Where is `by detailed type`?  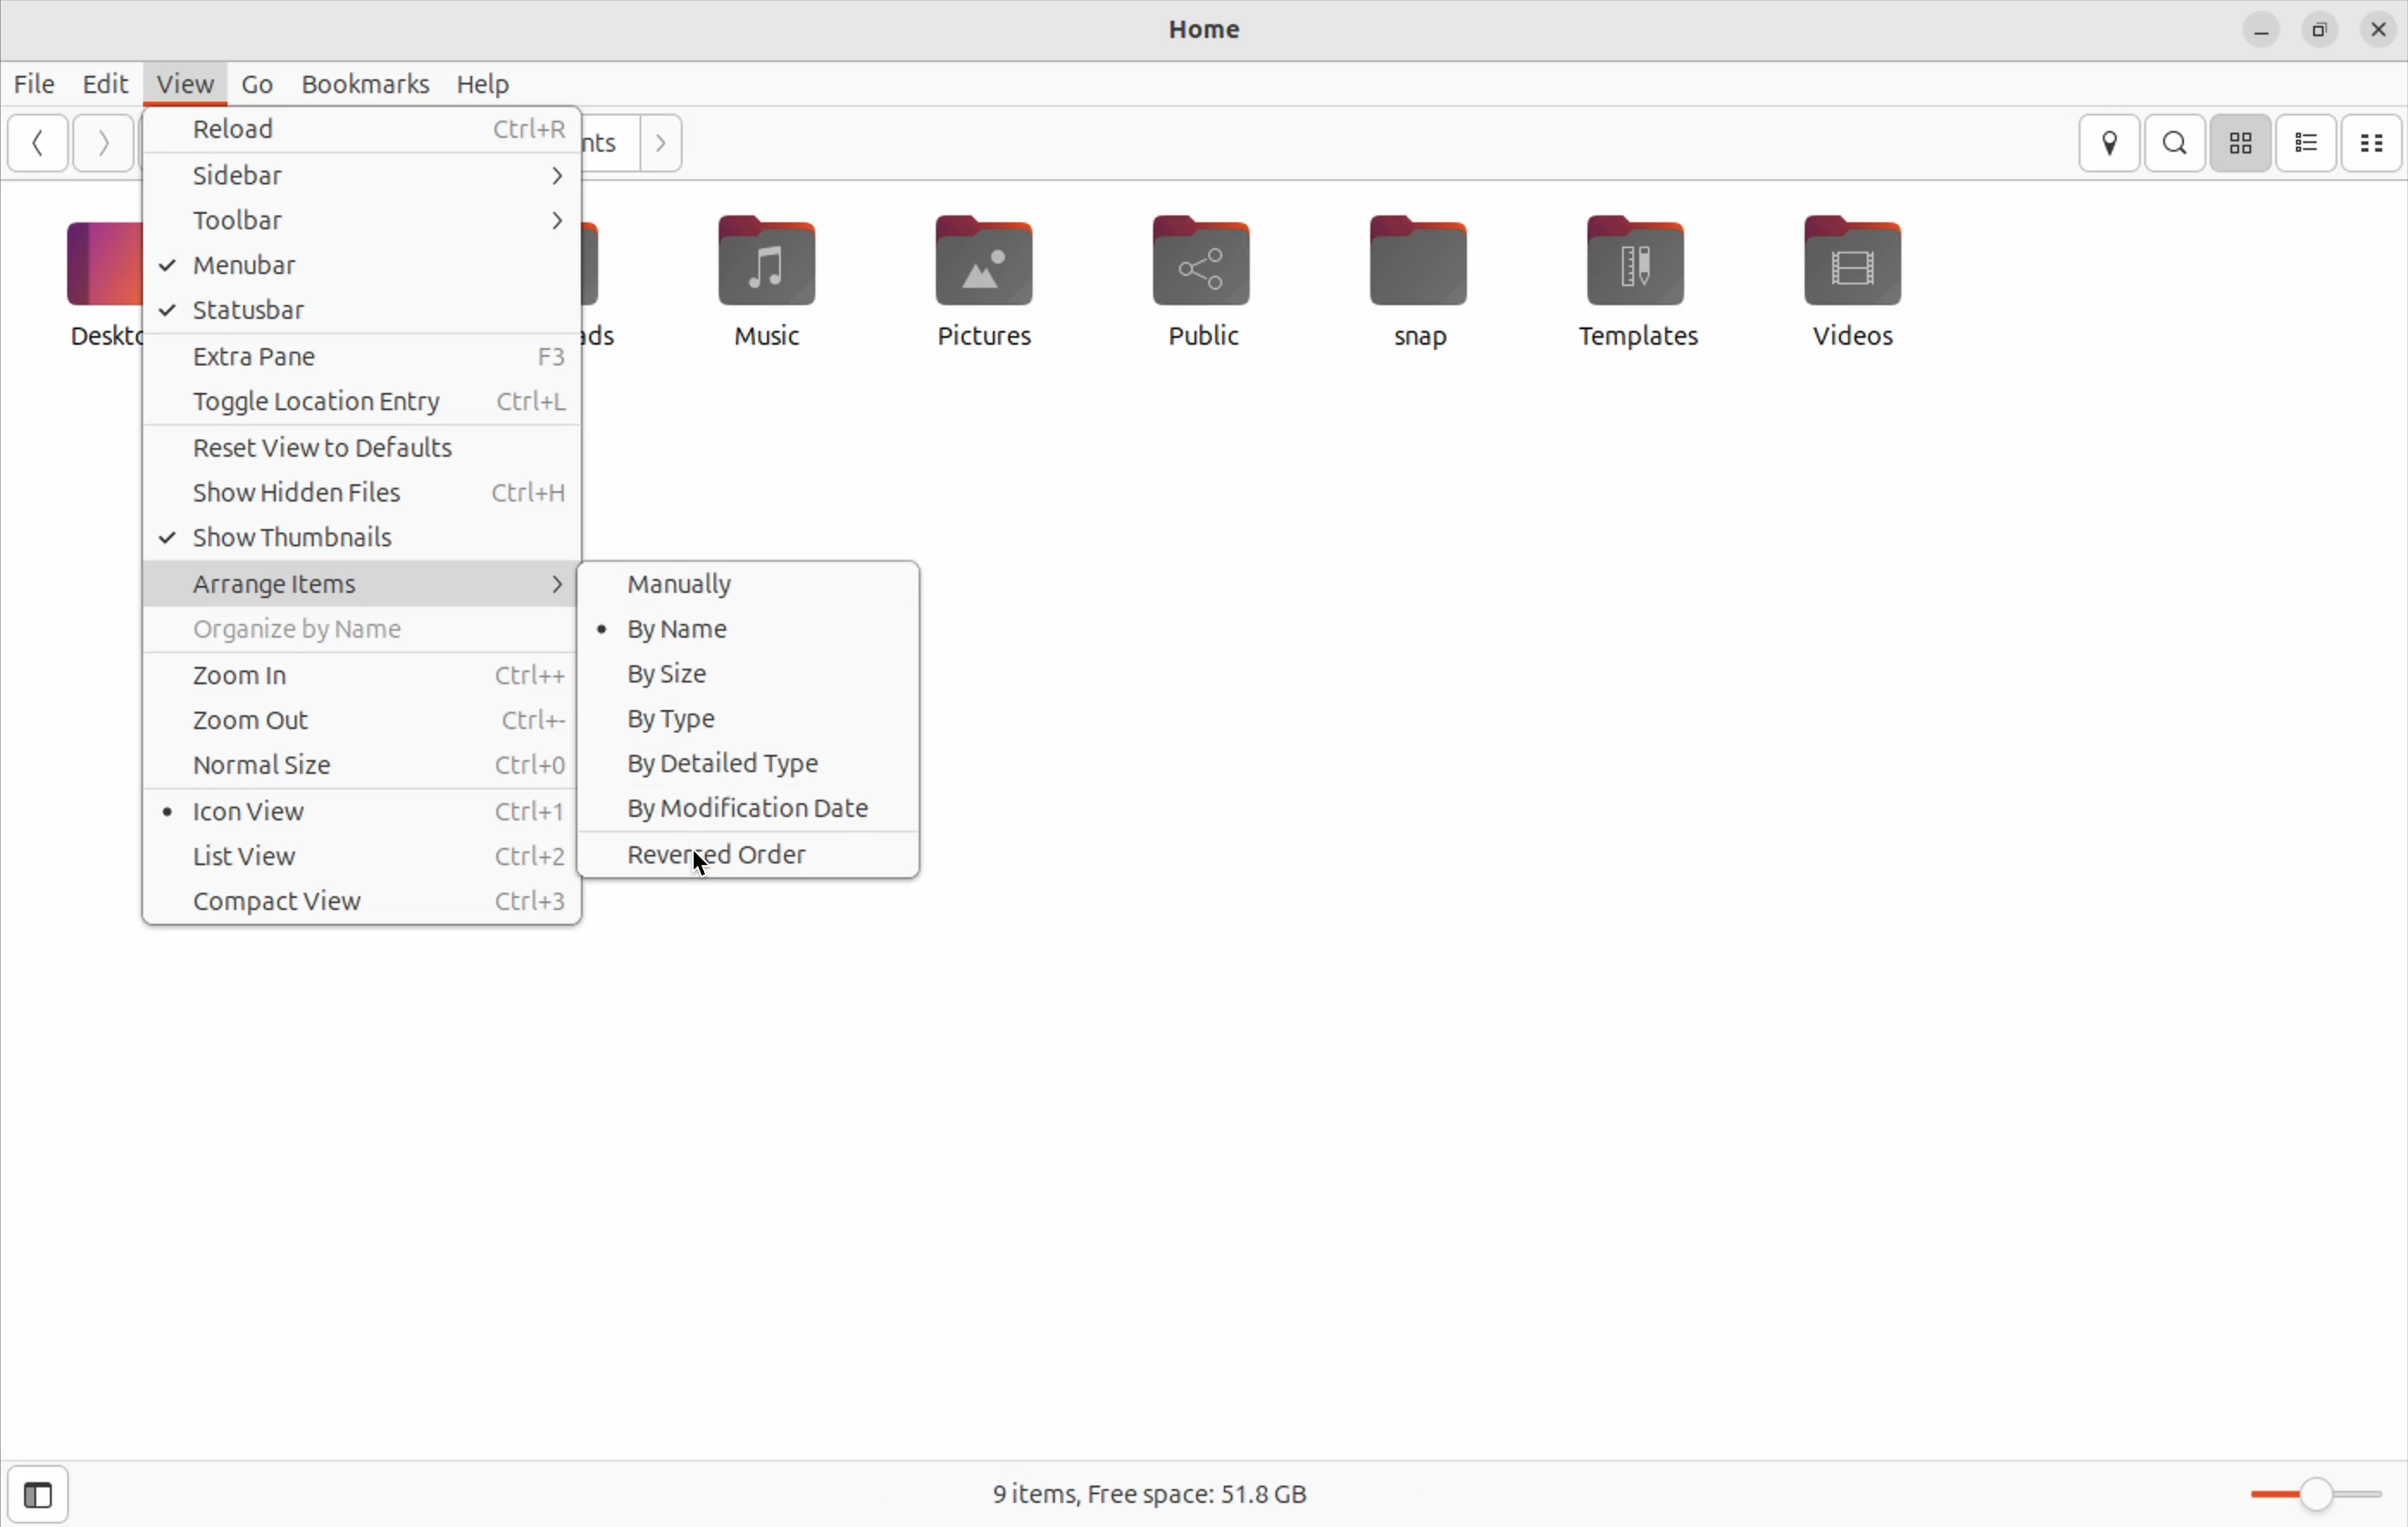 by detailed type is located at coordinates (749, 765).